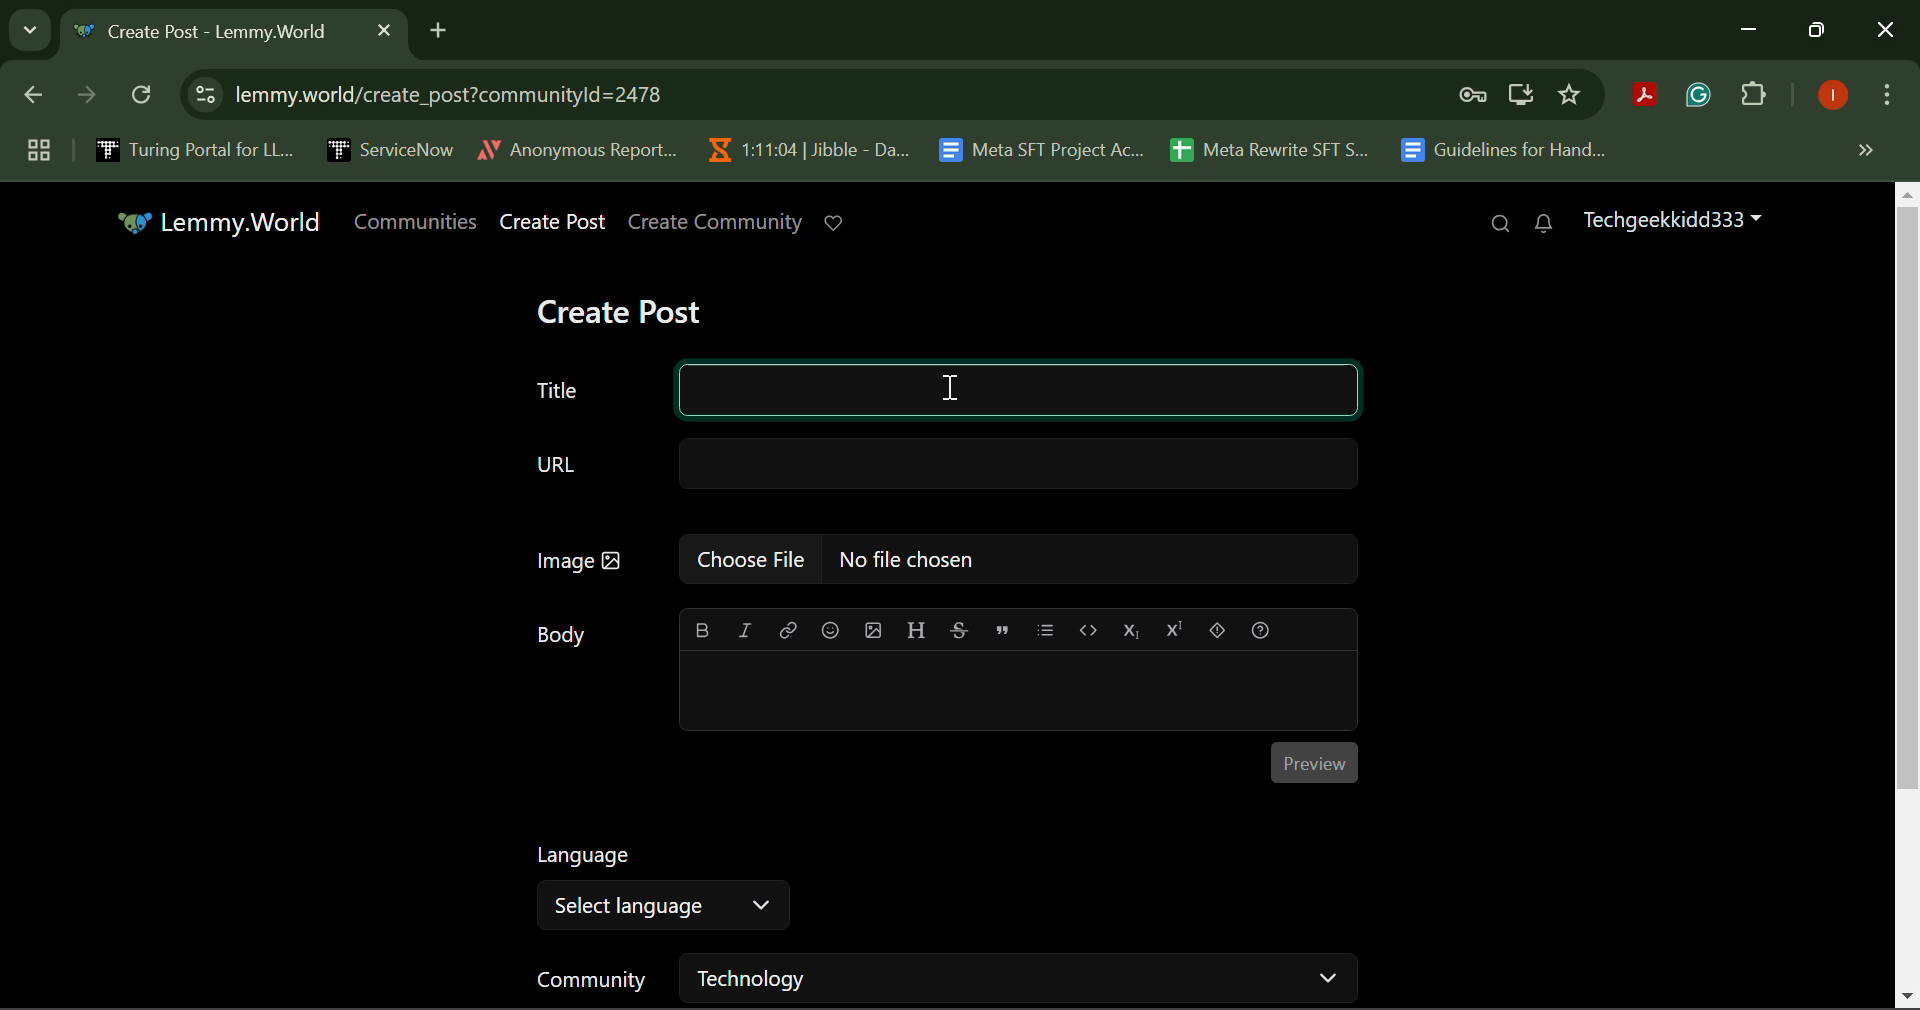 The width and height of the screenshot is (1920, 1010). Describe the element at coordinates (619, 309) in the screenshot. I see `Create Post Heading ` at that location.